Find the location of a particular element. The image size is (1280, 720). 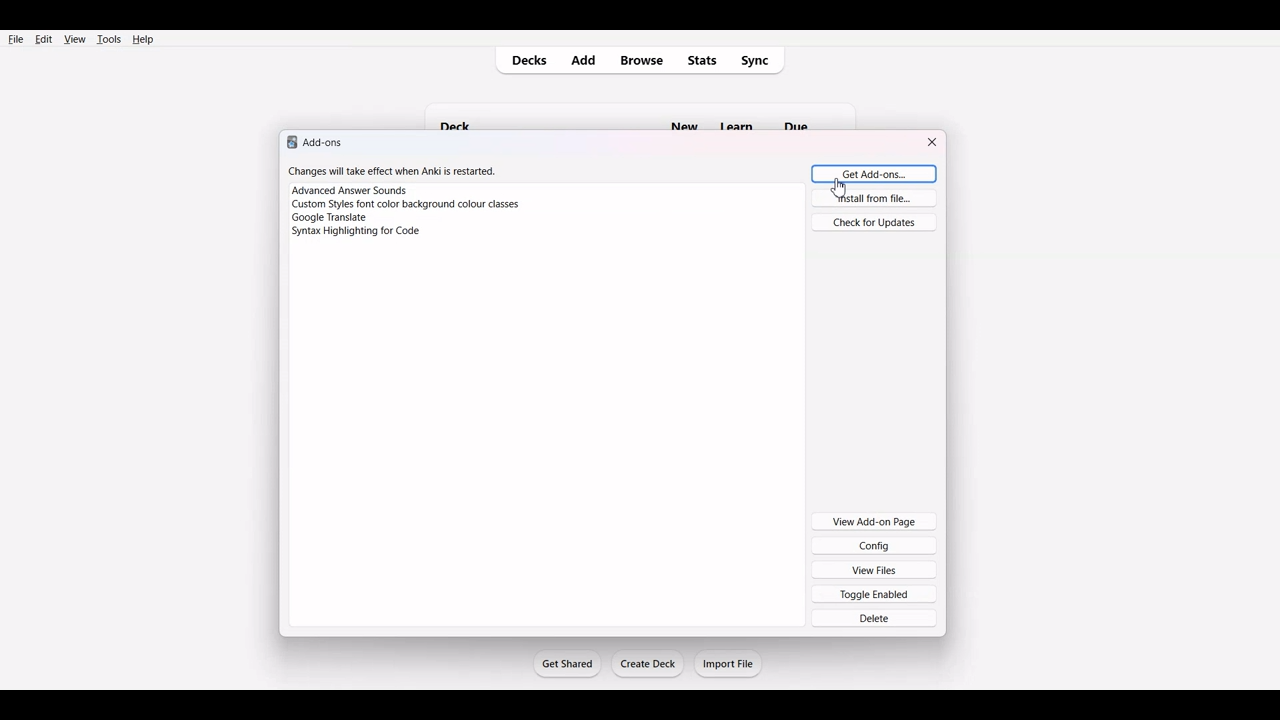

deck is located at coordinates (464, 115).